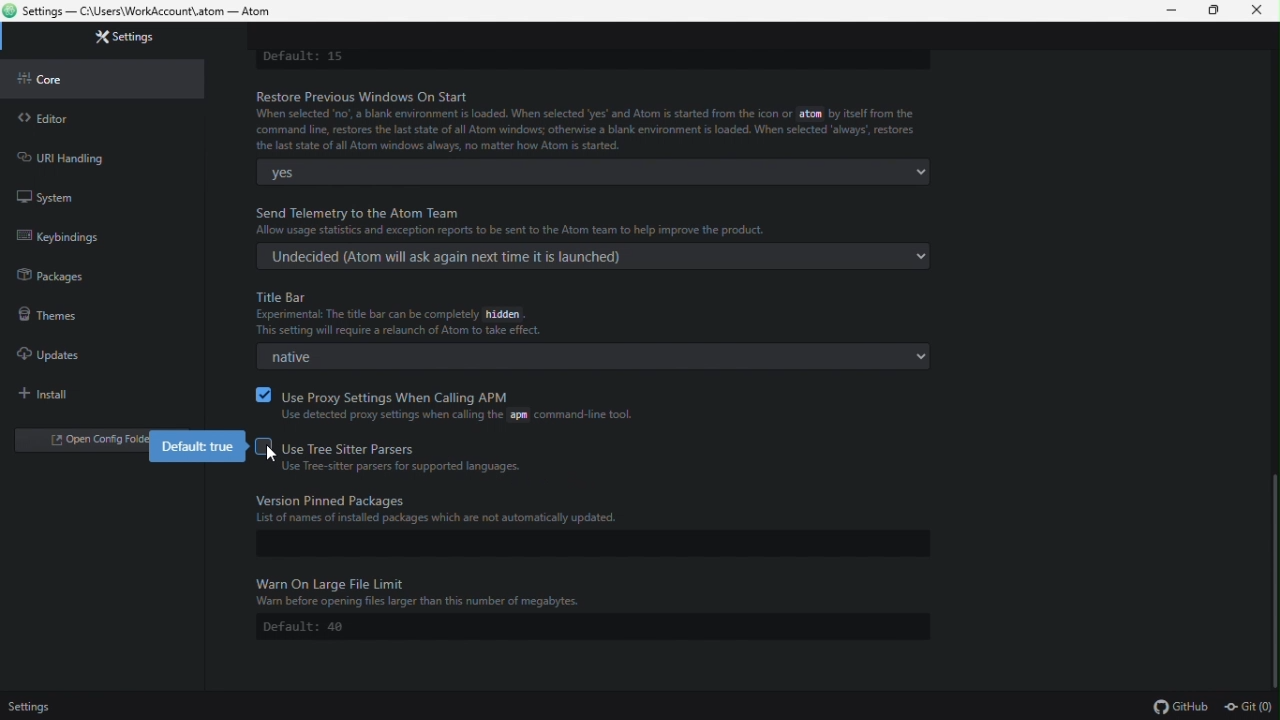  I want to click on Restore previous Windows on start, so click(593, 121).